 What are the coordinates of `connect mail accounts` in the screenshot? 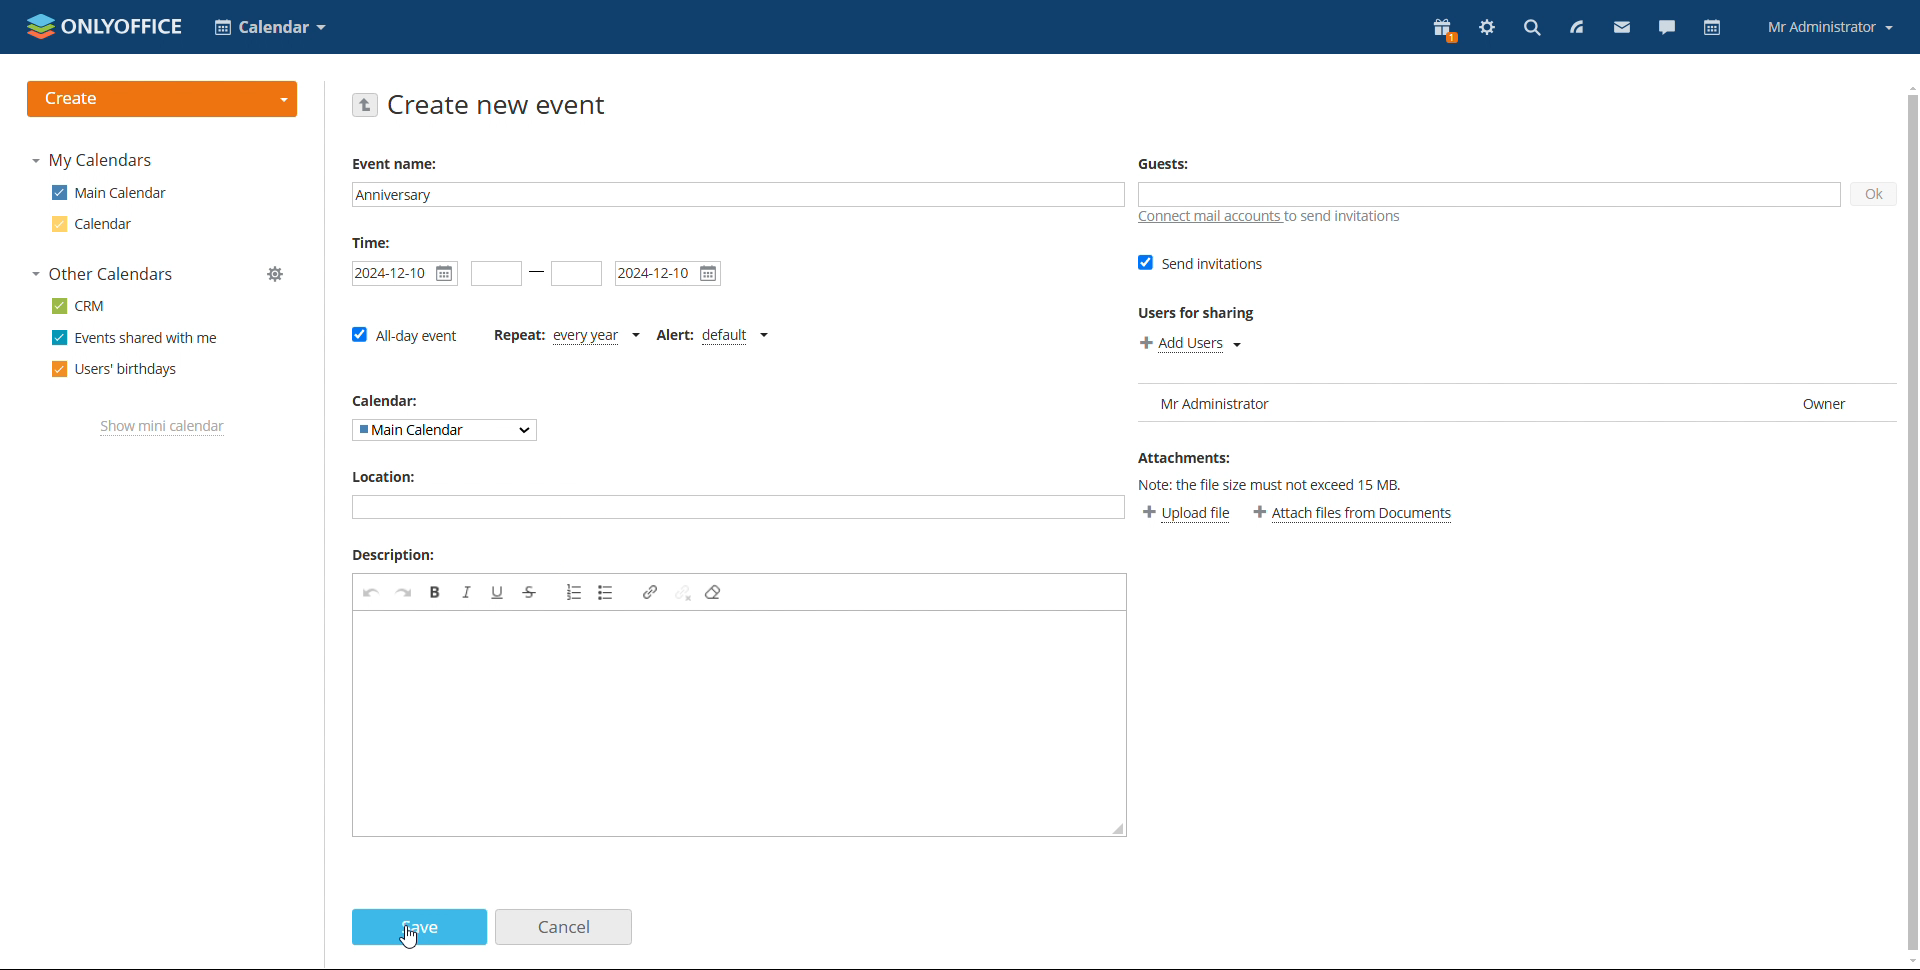 It's located at (1270, 218).